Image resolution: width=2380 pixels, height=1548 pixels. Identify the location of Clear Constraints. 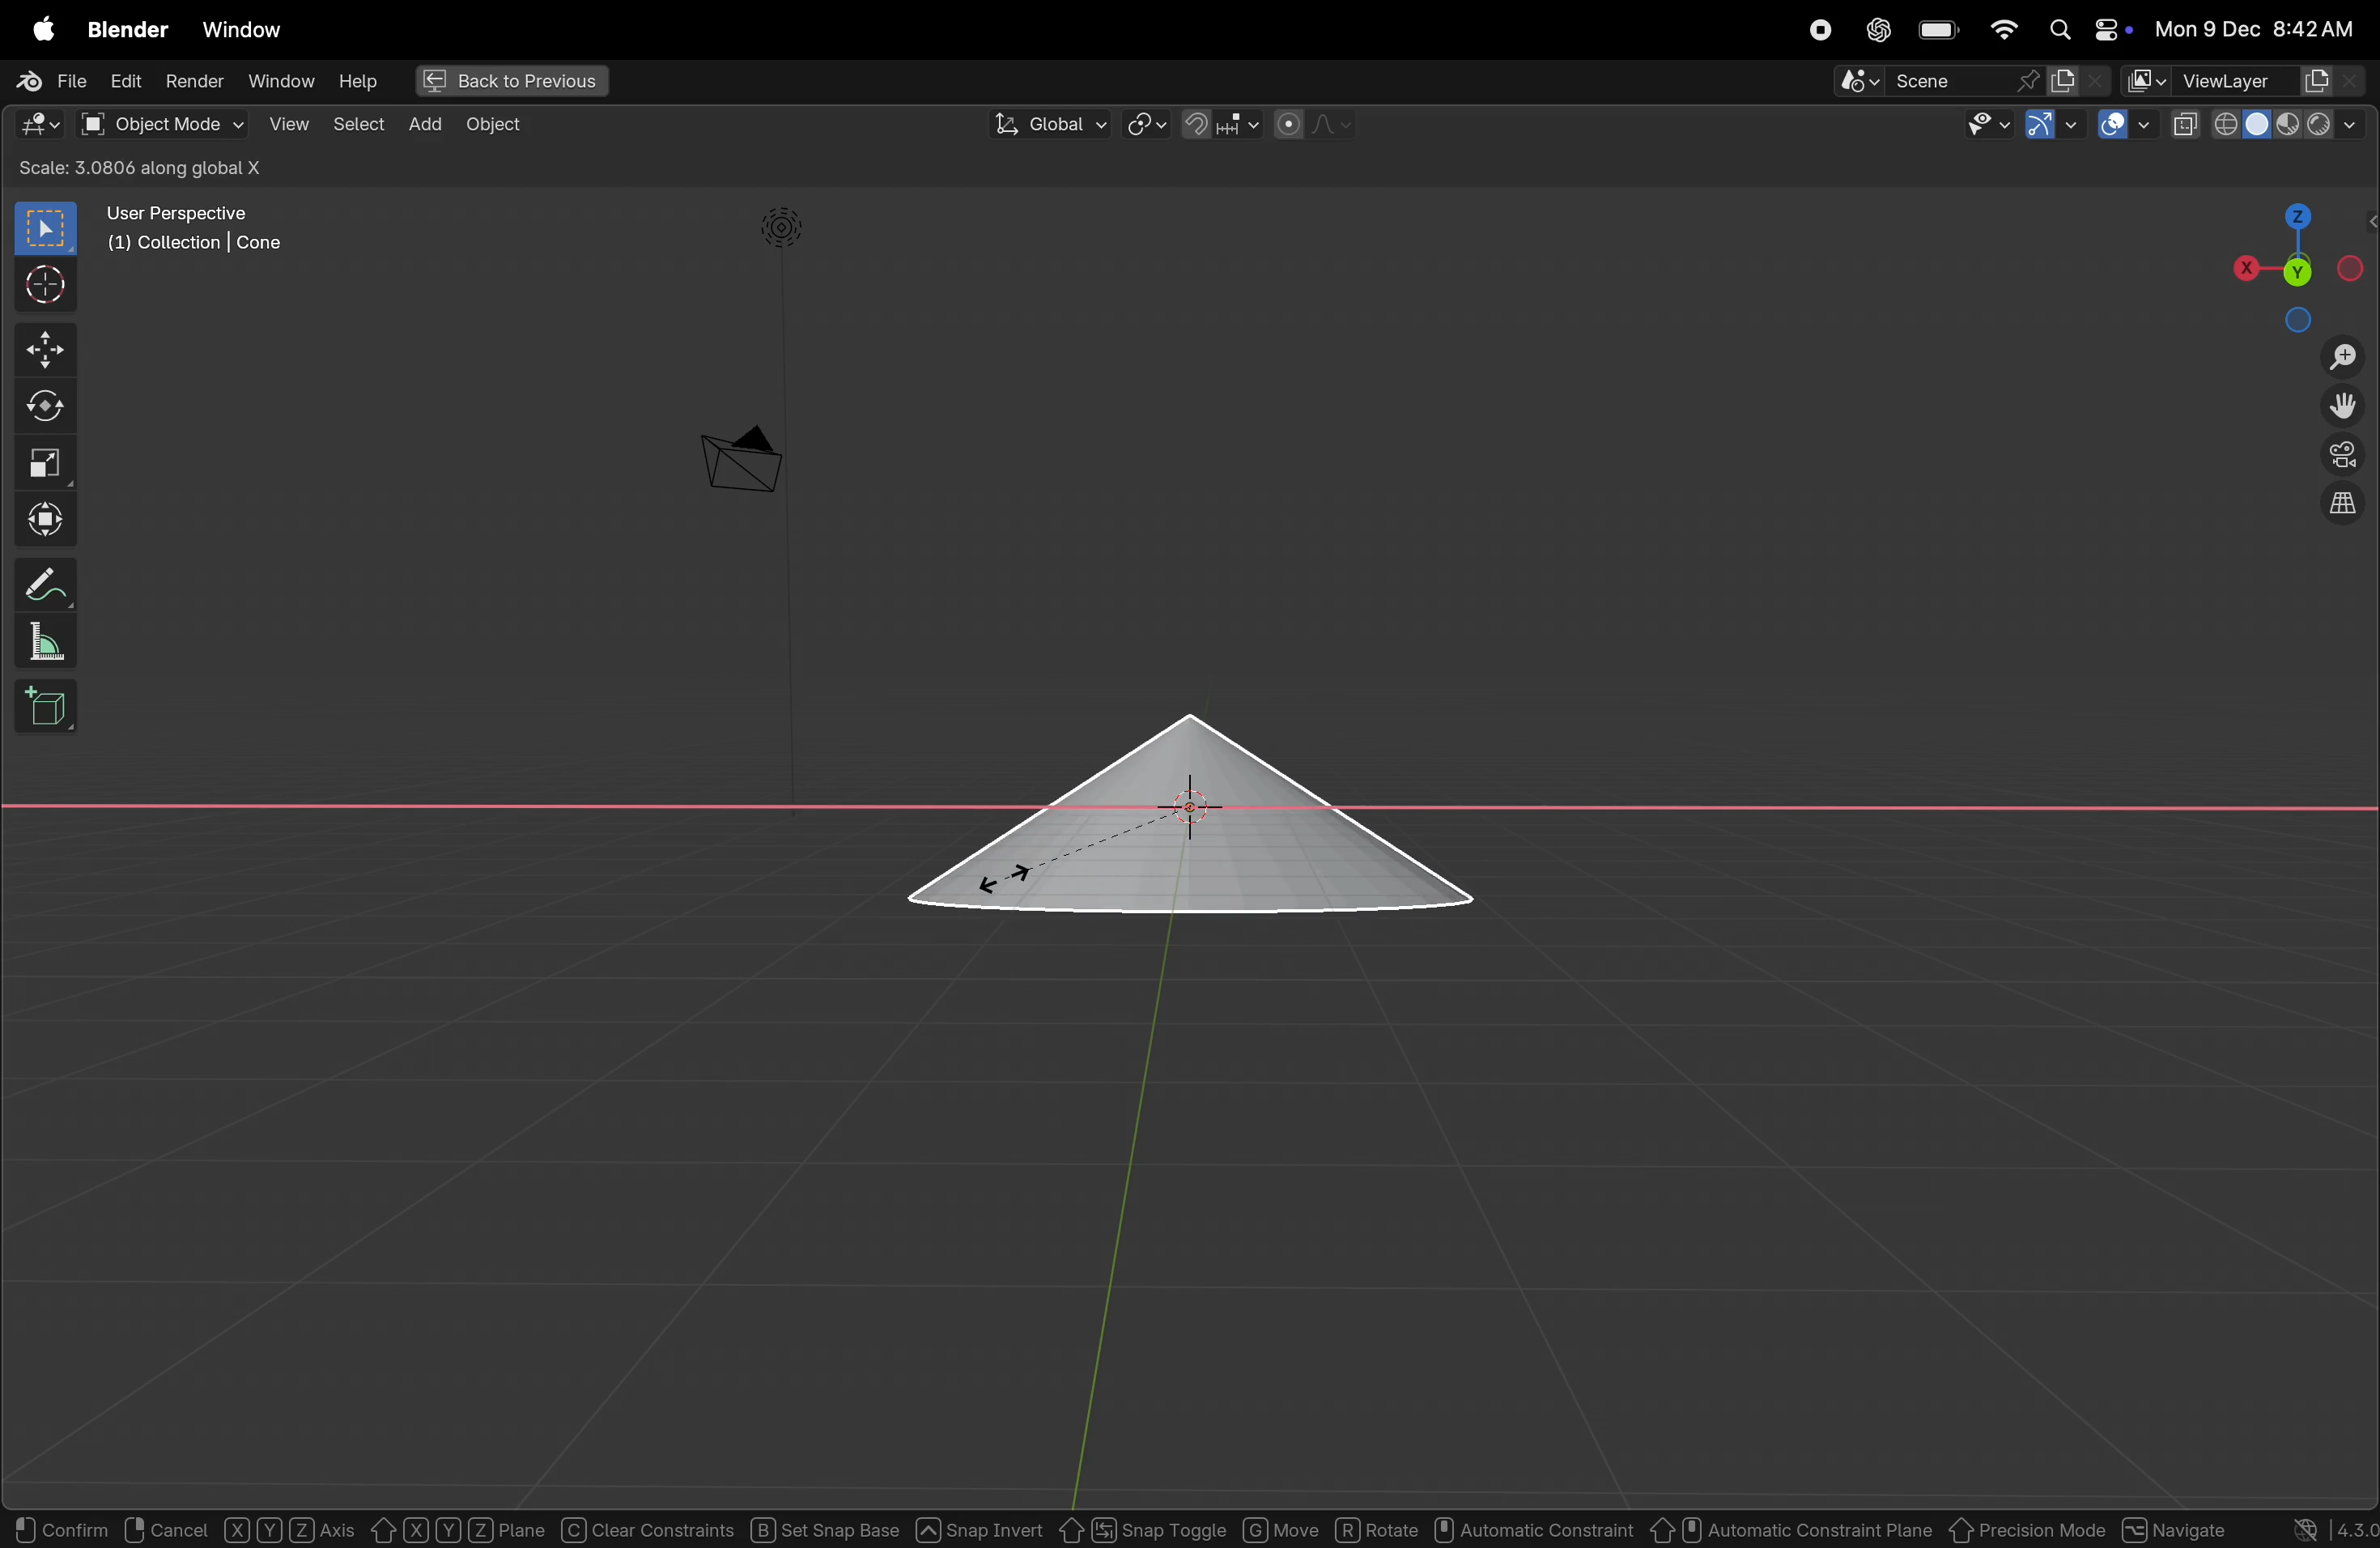
(648, 1529).